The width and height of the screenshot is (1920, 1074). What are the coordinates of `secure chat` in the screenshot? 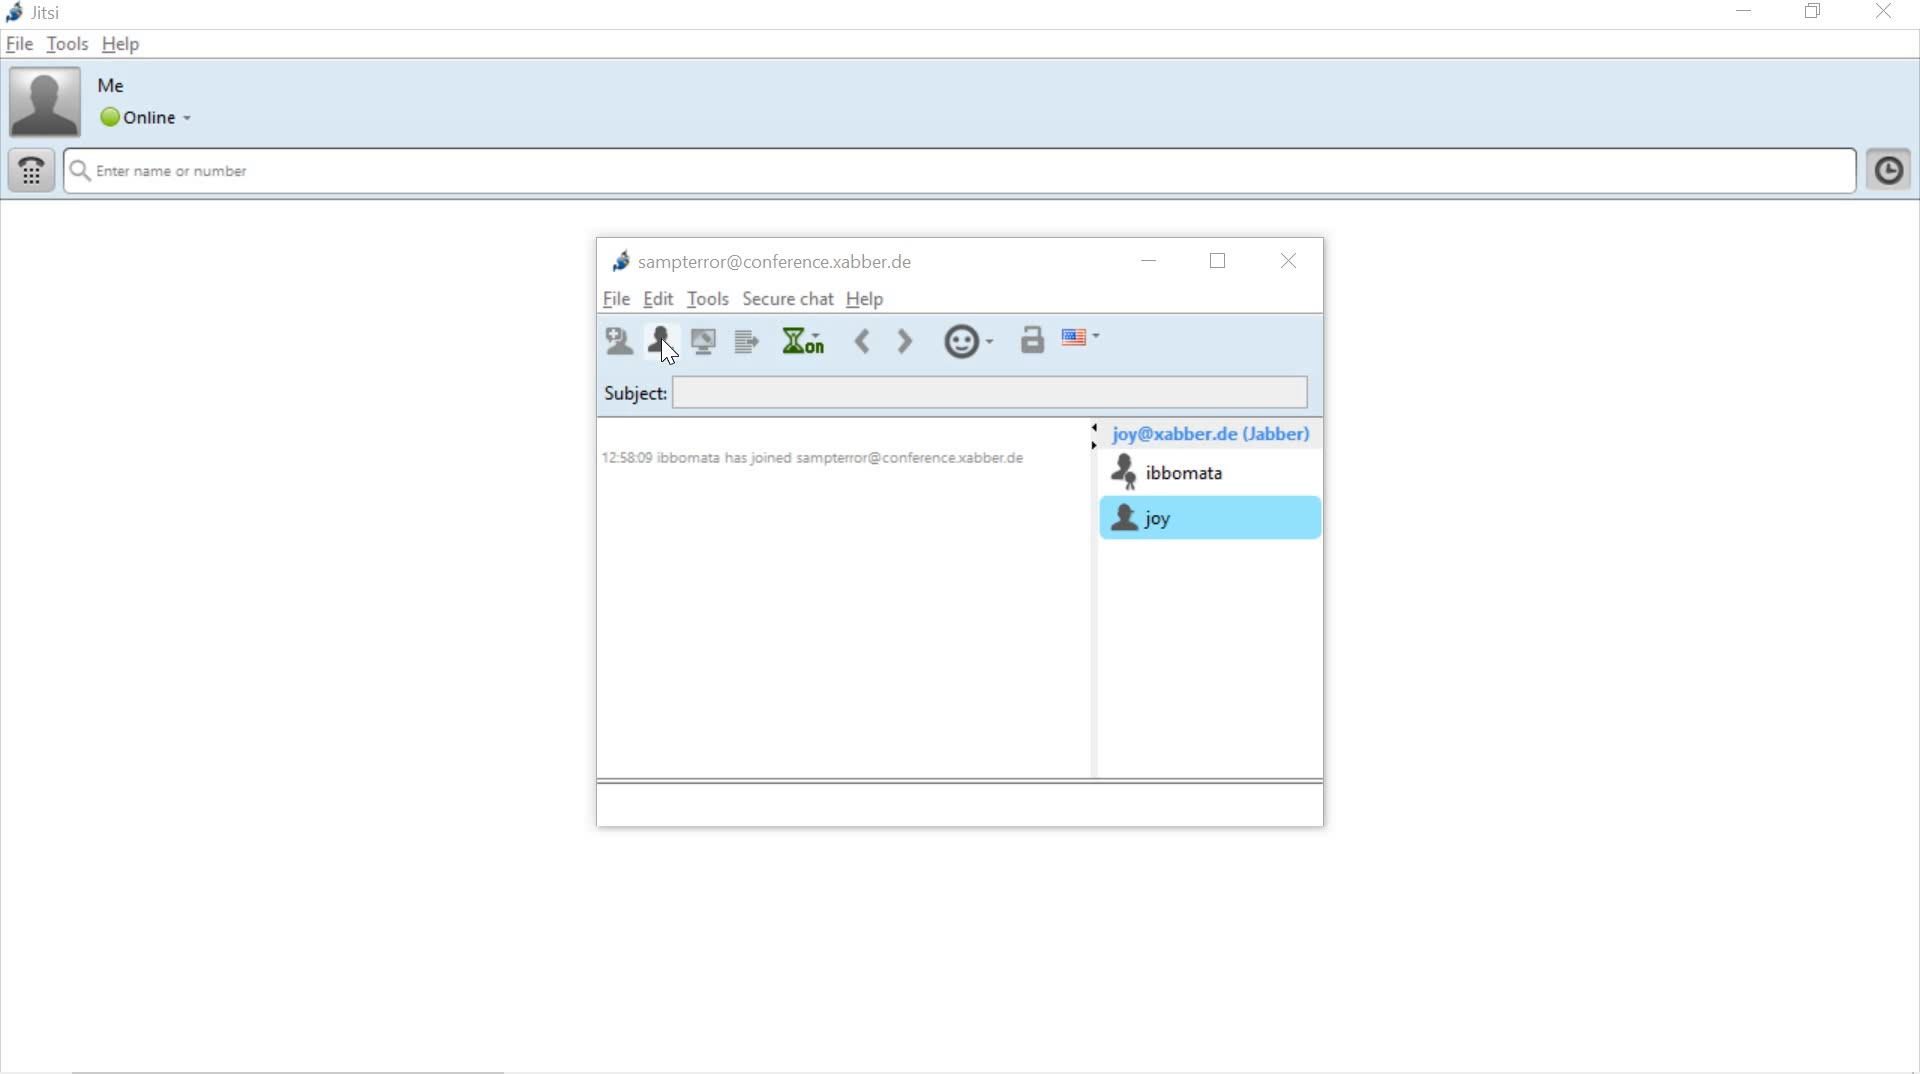 It's located at (790, 300).